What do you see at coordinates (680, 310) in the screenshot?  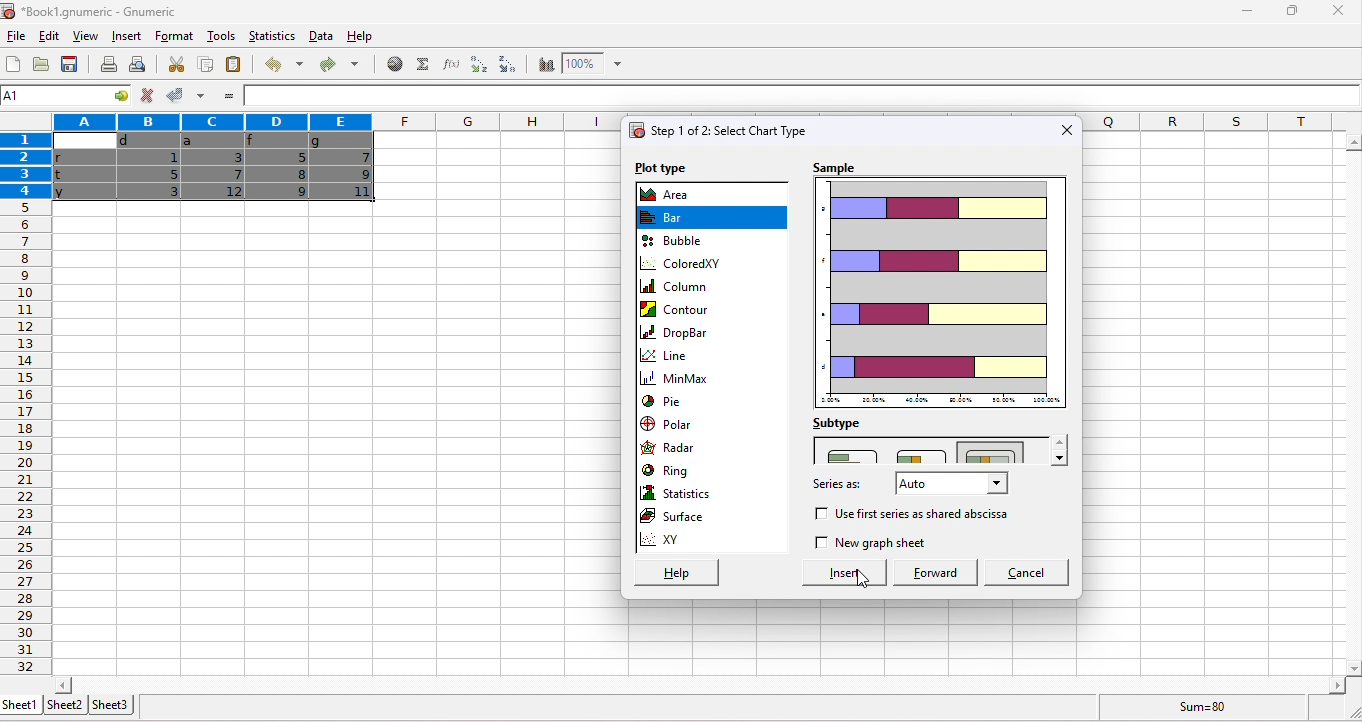 I see `contour` at bounding box center [680, 310].